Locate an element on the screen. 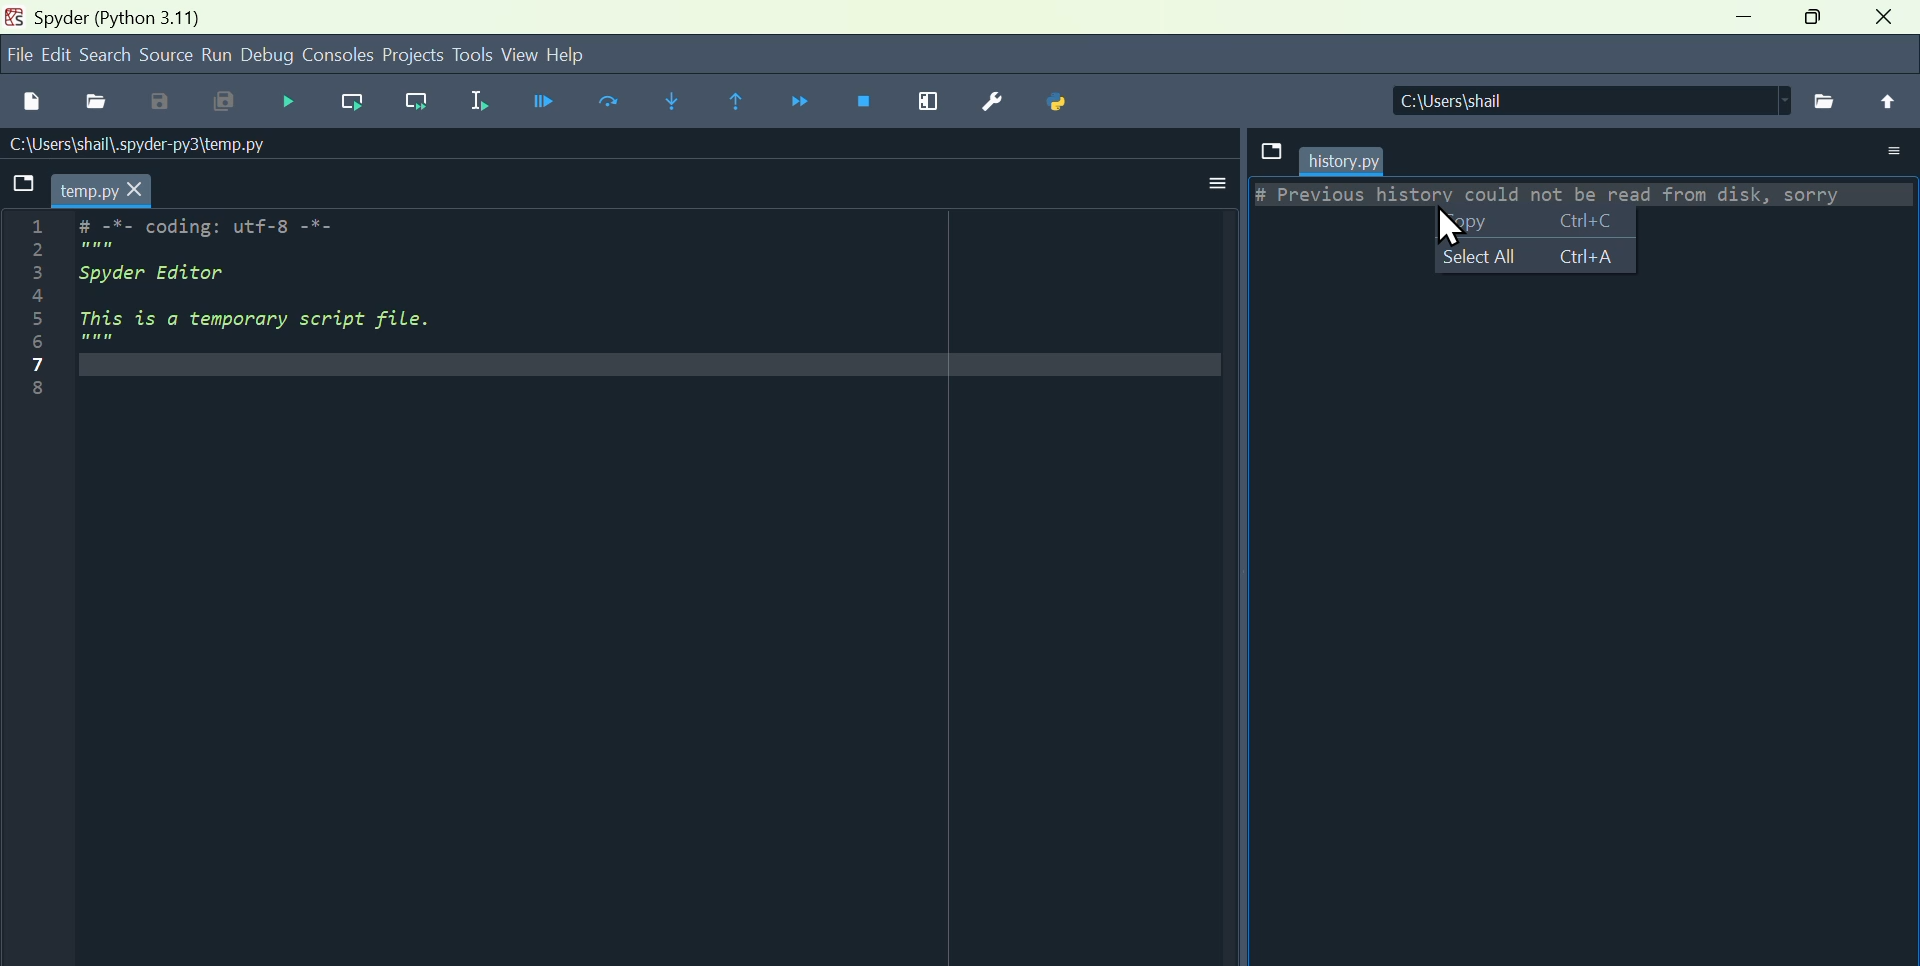 This screenshot has height=966, width=1920. Browse is located at coordinates (1824, 101).